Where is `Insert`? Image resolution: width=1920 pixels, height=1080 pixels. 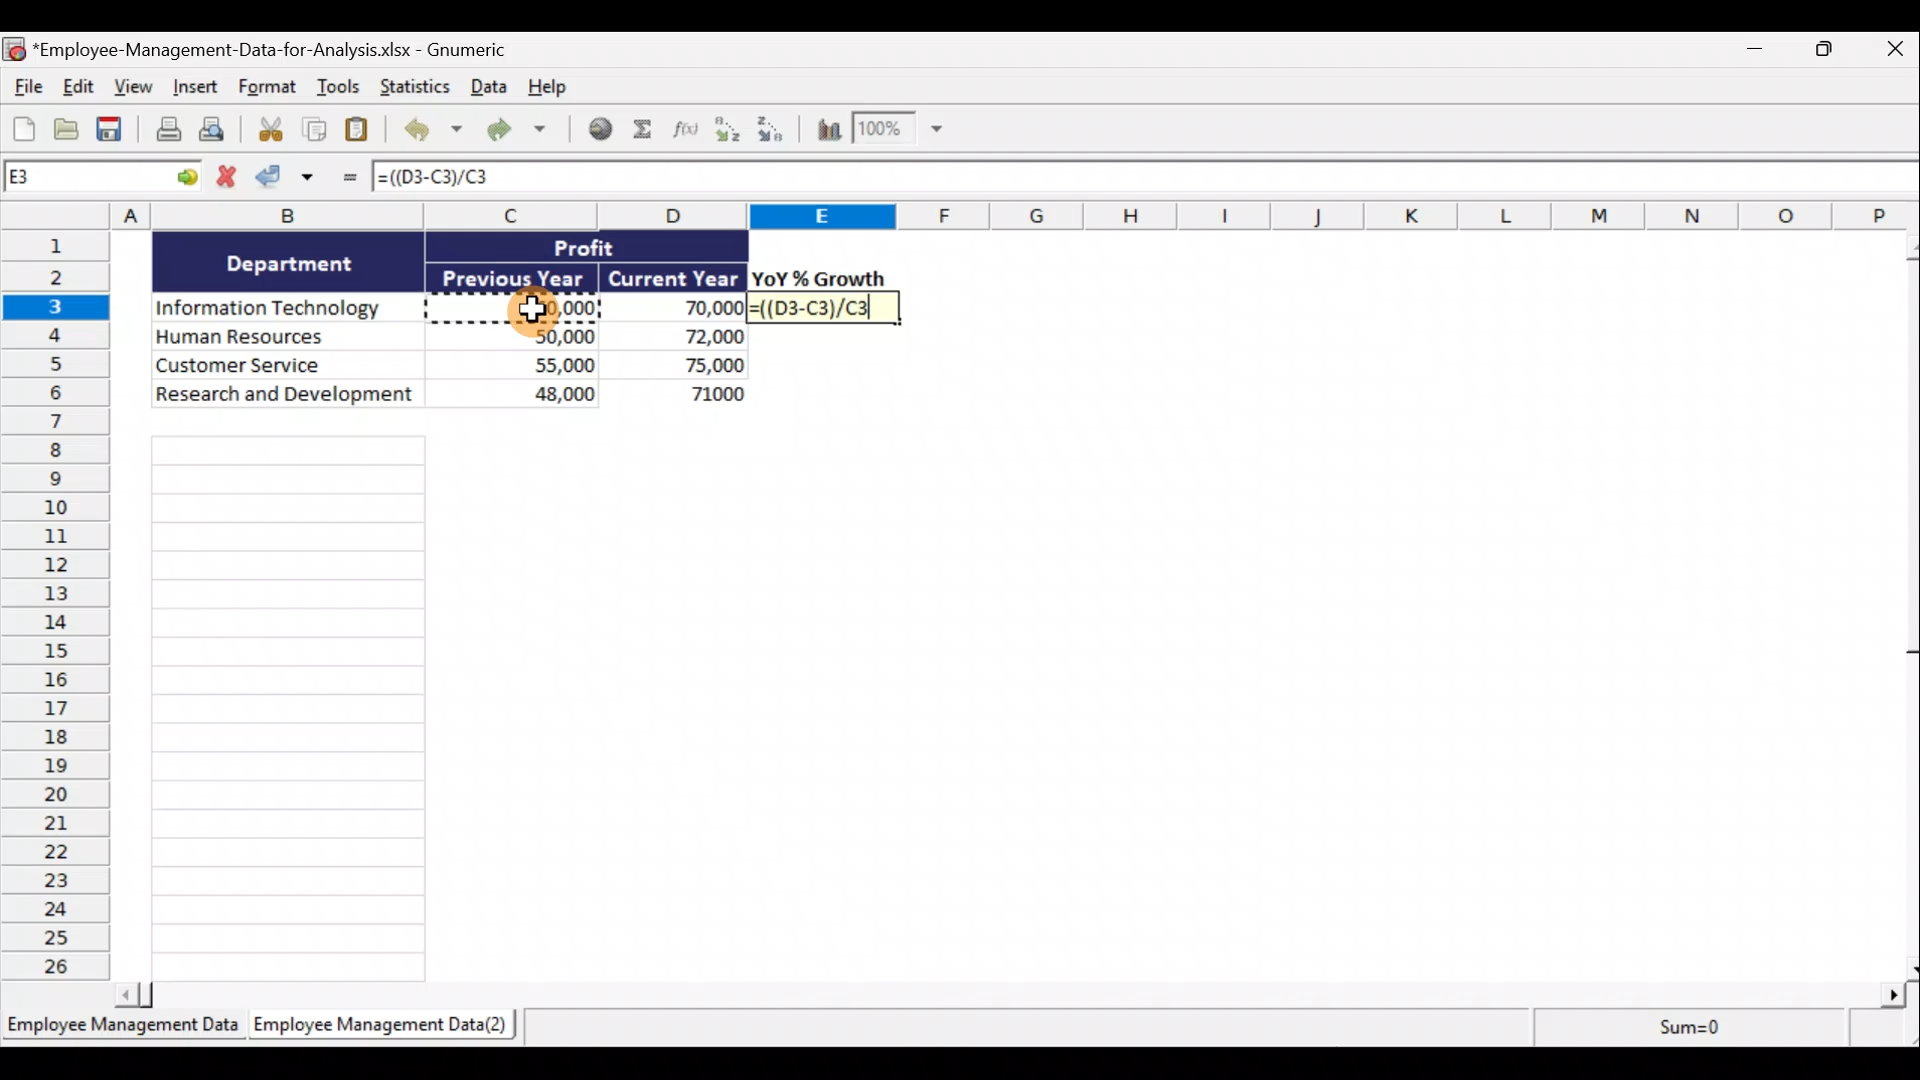
Insert is located at coordinates (193, 89).